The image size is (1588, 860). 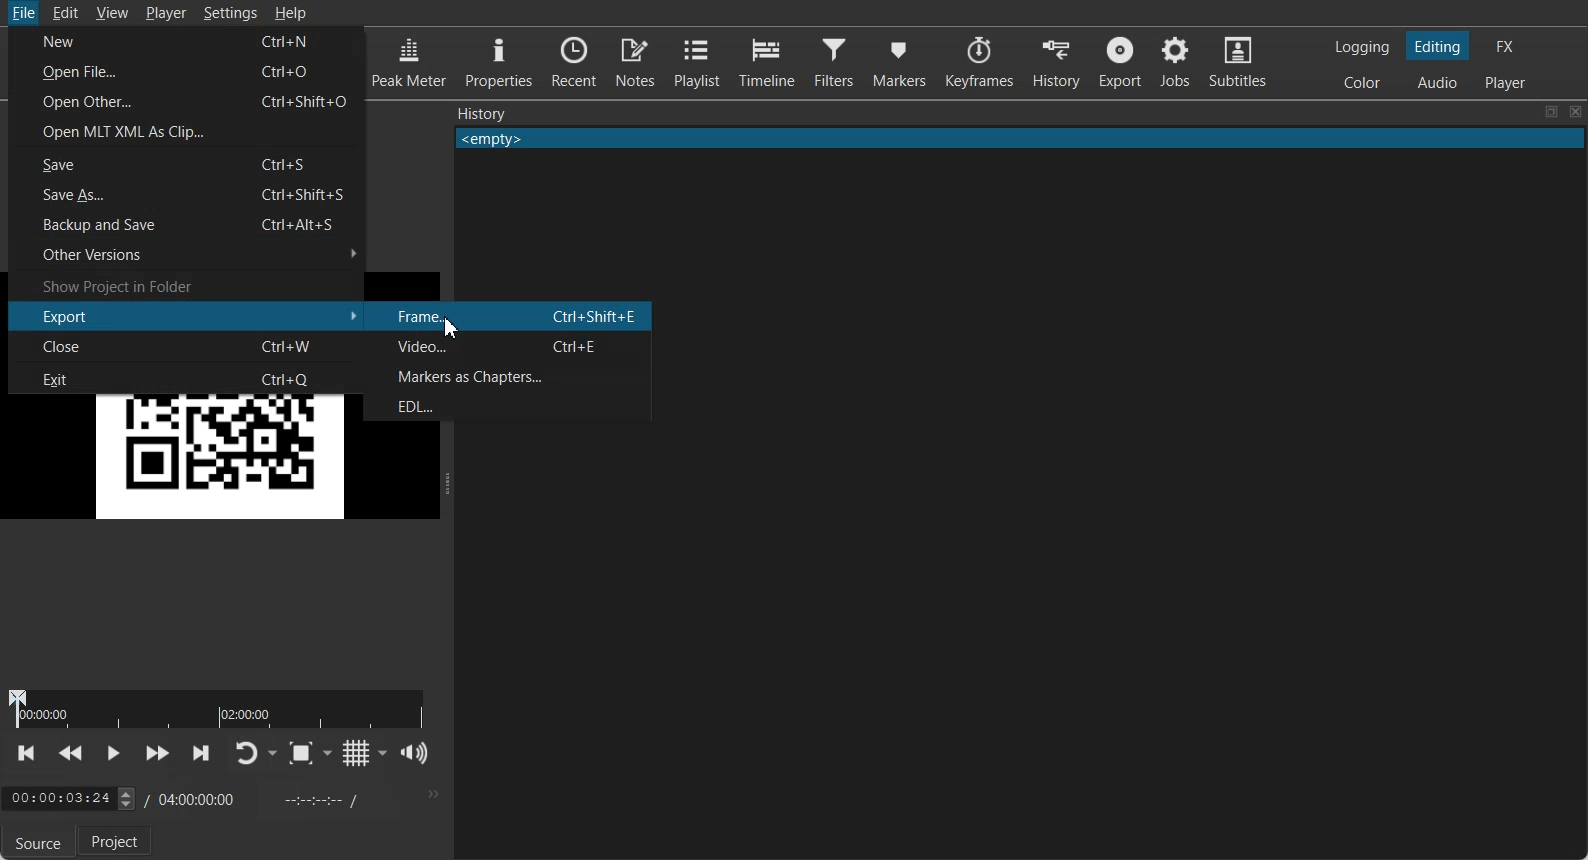 What do you see at coordinates (1020, 139) in the screenshot?
I see `Text` at bounding box center [1020, 139].